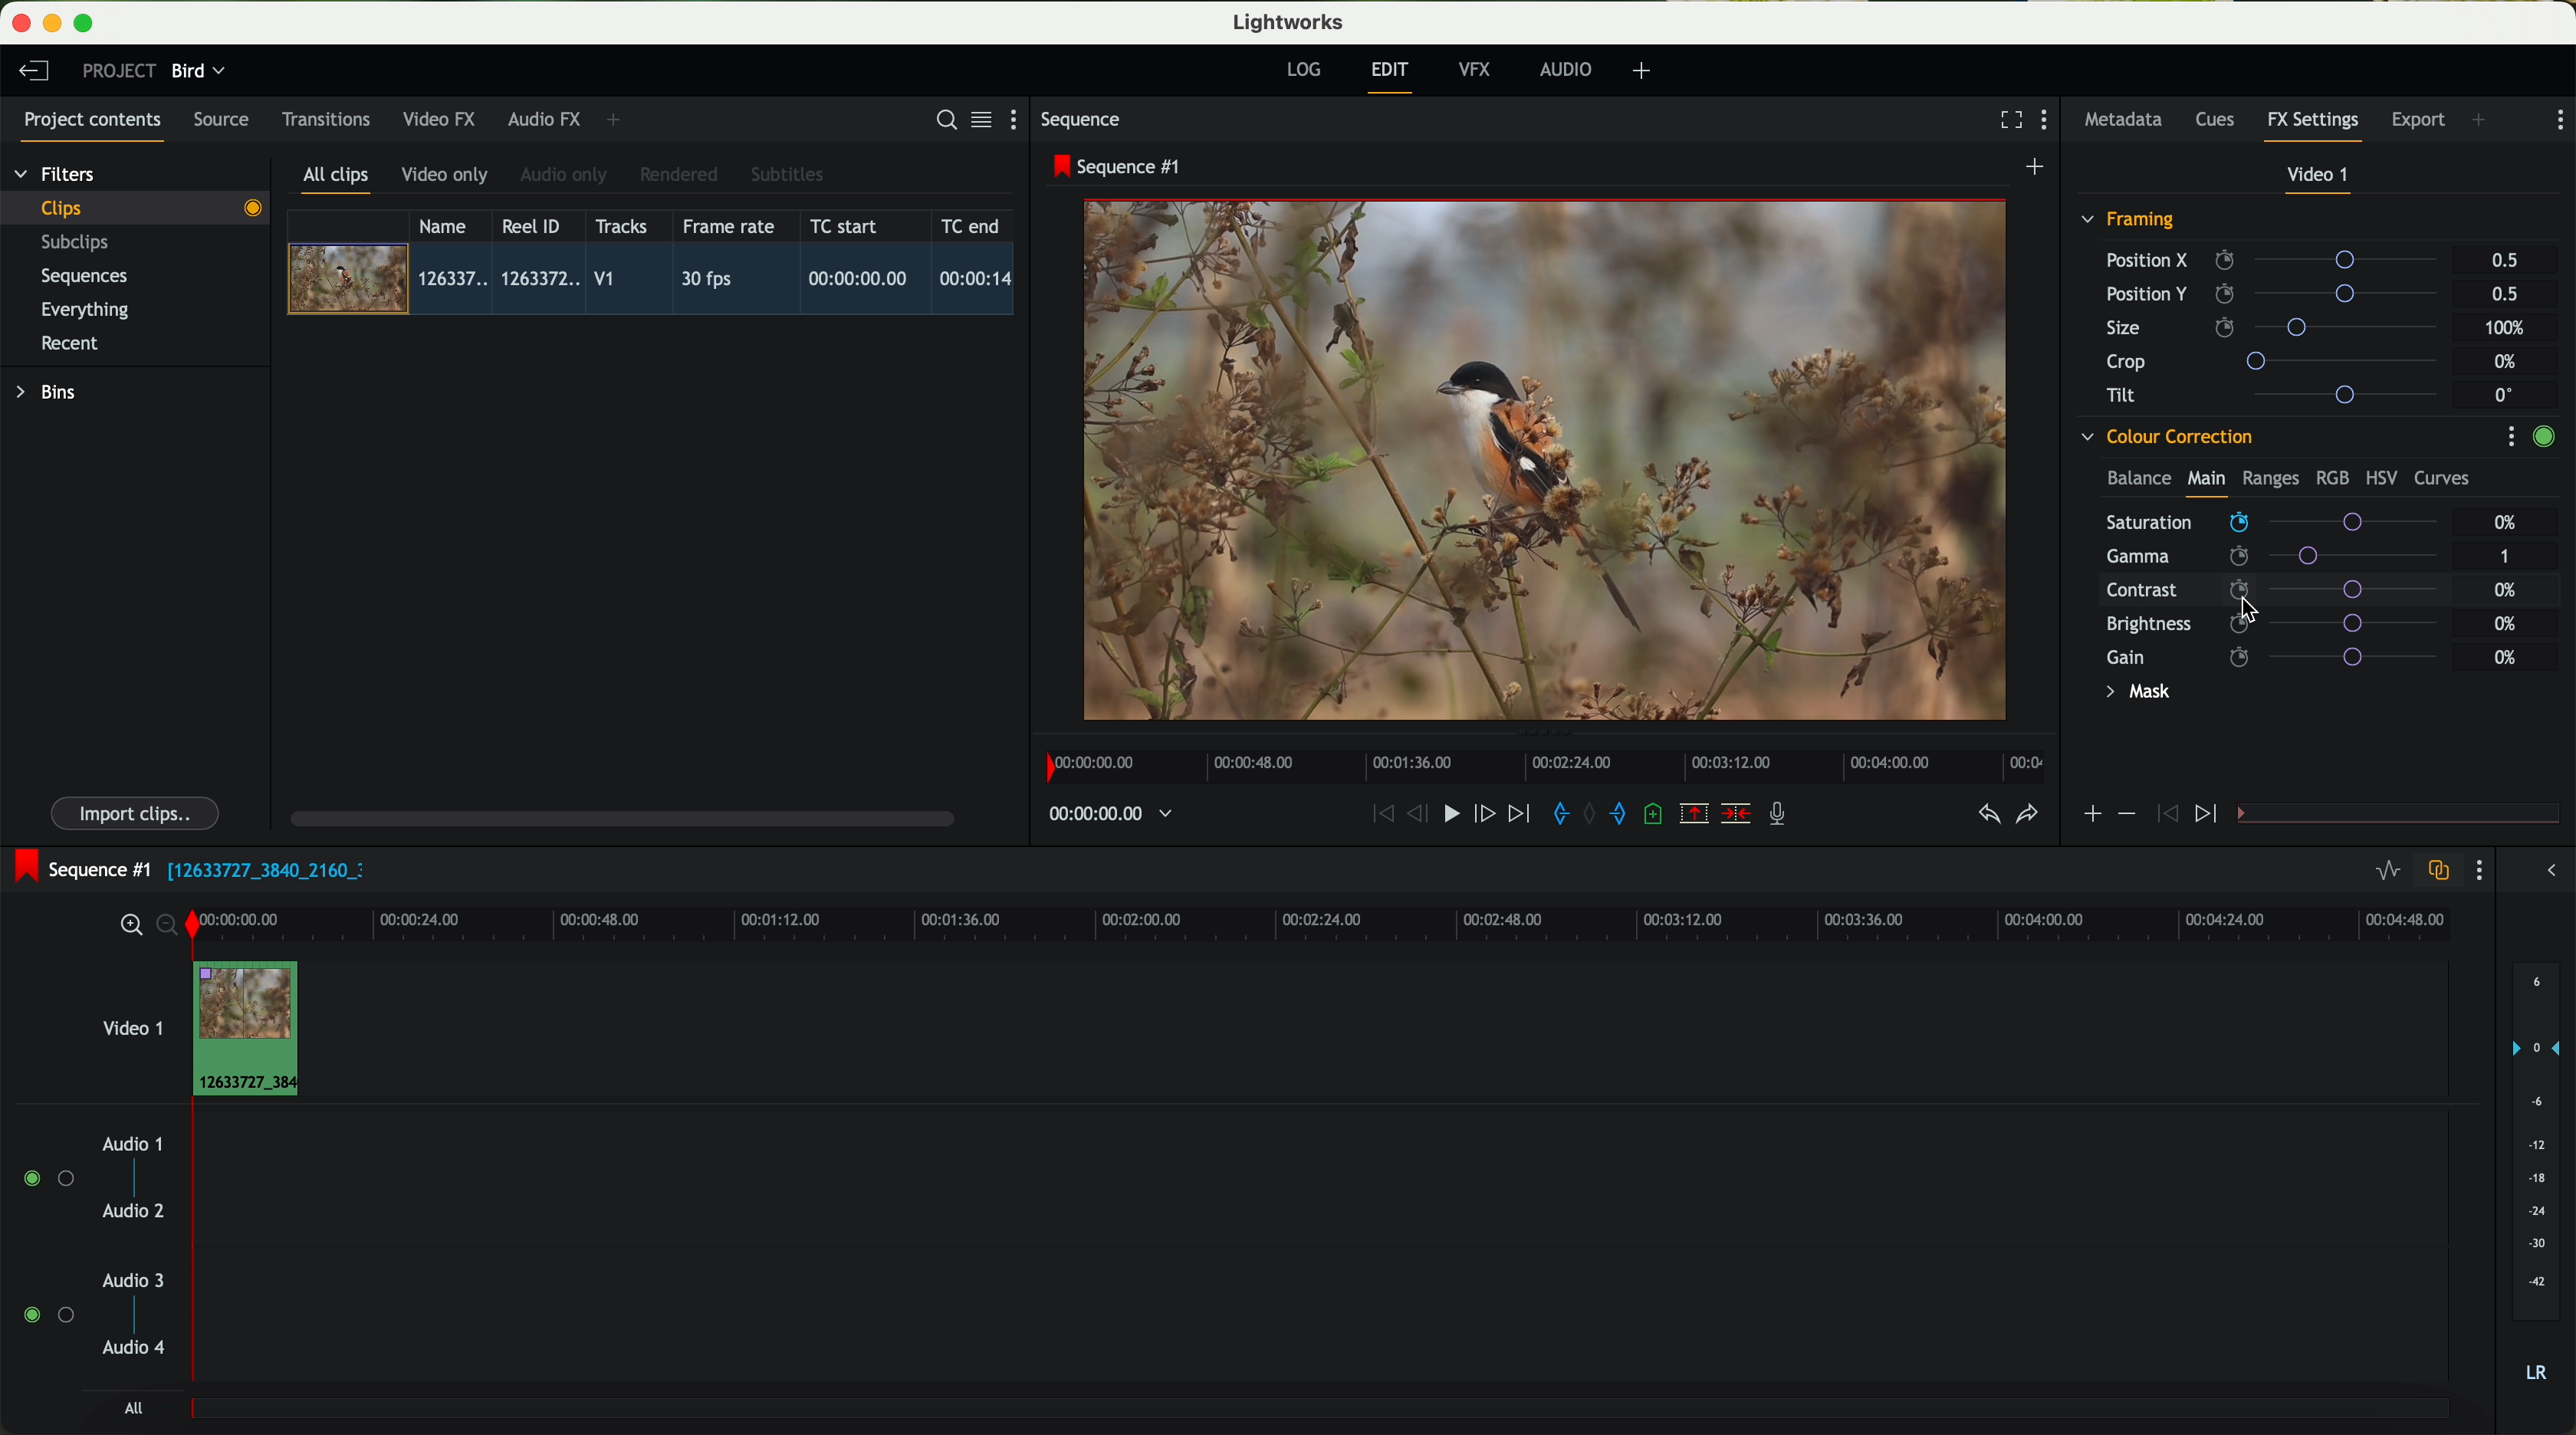 This screenshot has width=2576, height=1435. Describe the element at coordinates (940, 121) in the screenshot. I see `search for assets or bins` at that location.